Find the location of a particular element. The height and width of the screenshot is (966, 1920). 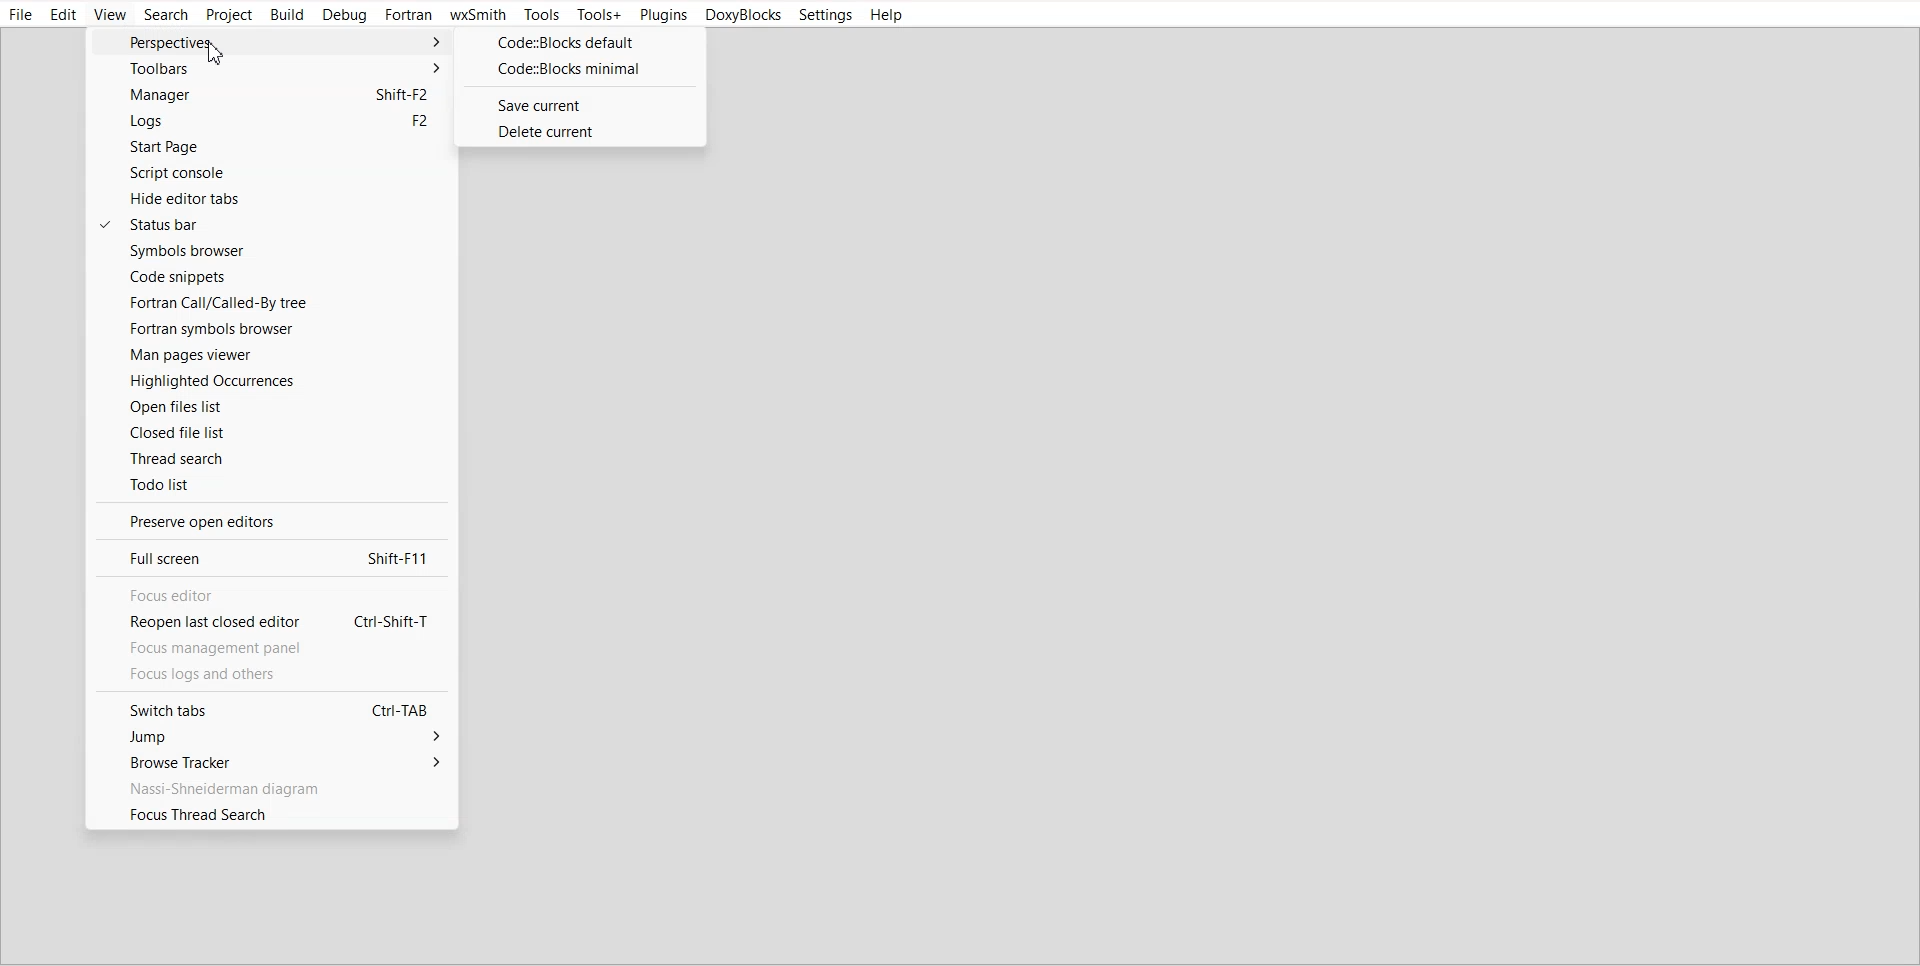

Edit is located at coordinates (64, 15).